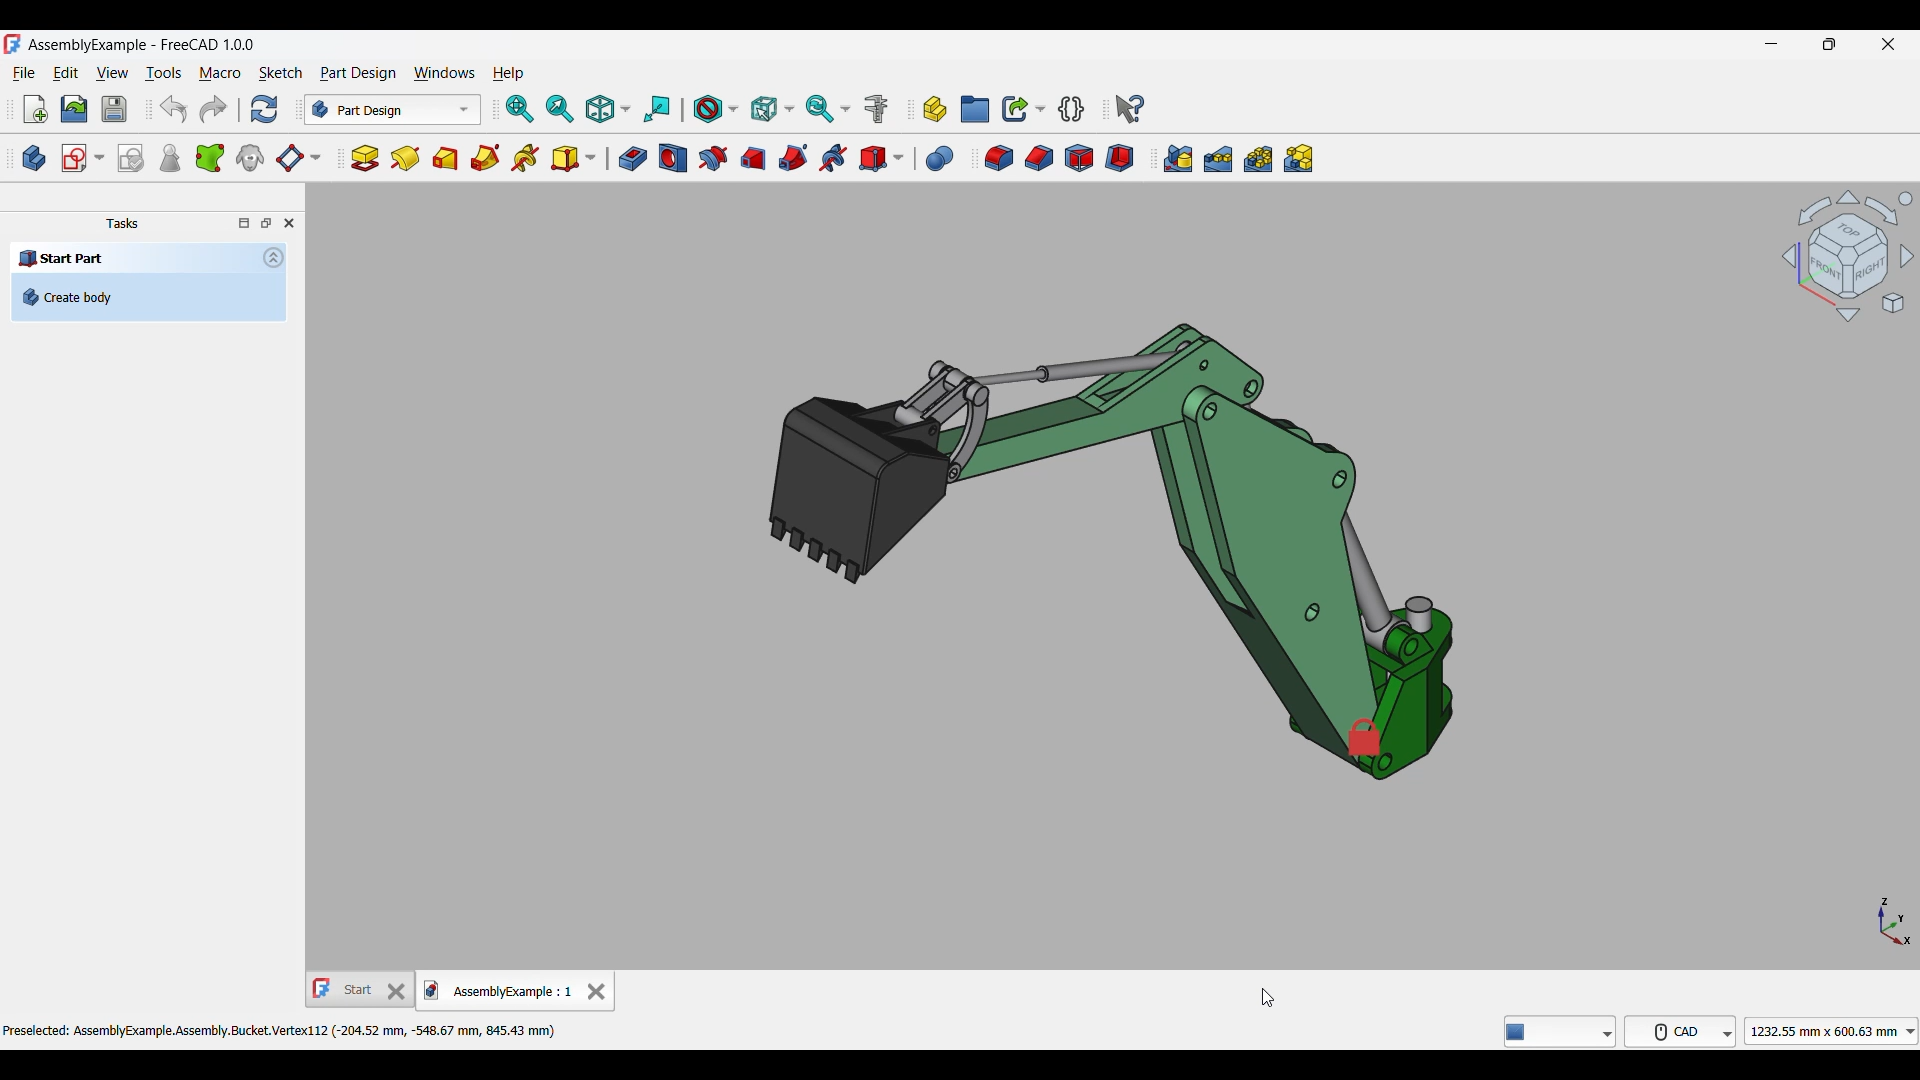 The image size is (1920, 1080). I want to click on Boolean operation, so click(939, 159).